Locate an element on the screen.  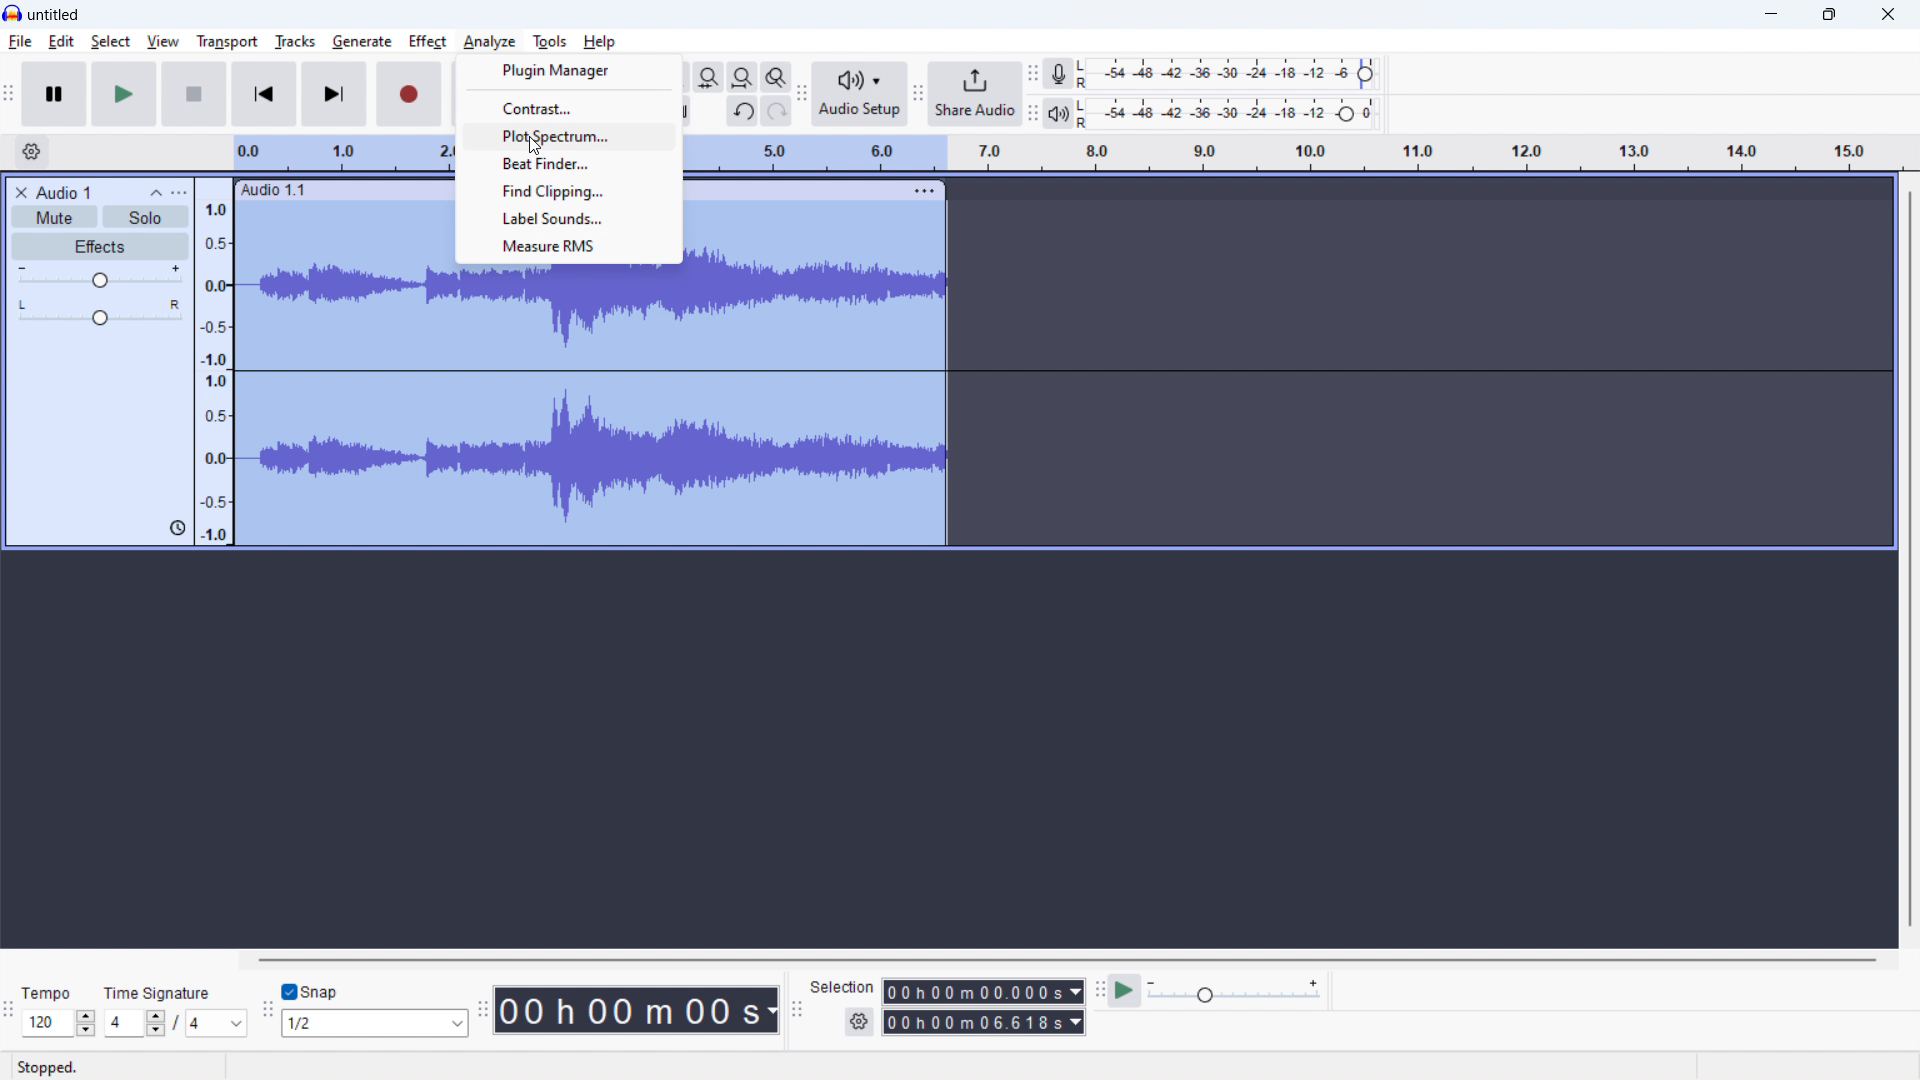
snapping toolbar is located at coordinates (267, 1011).